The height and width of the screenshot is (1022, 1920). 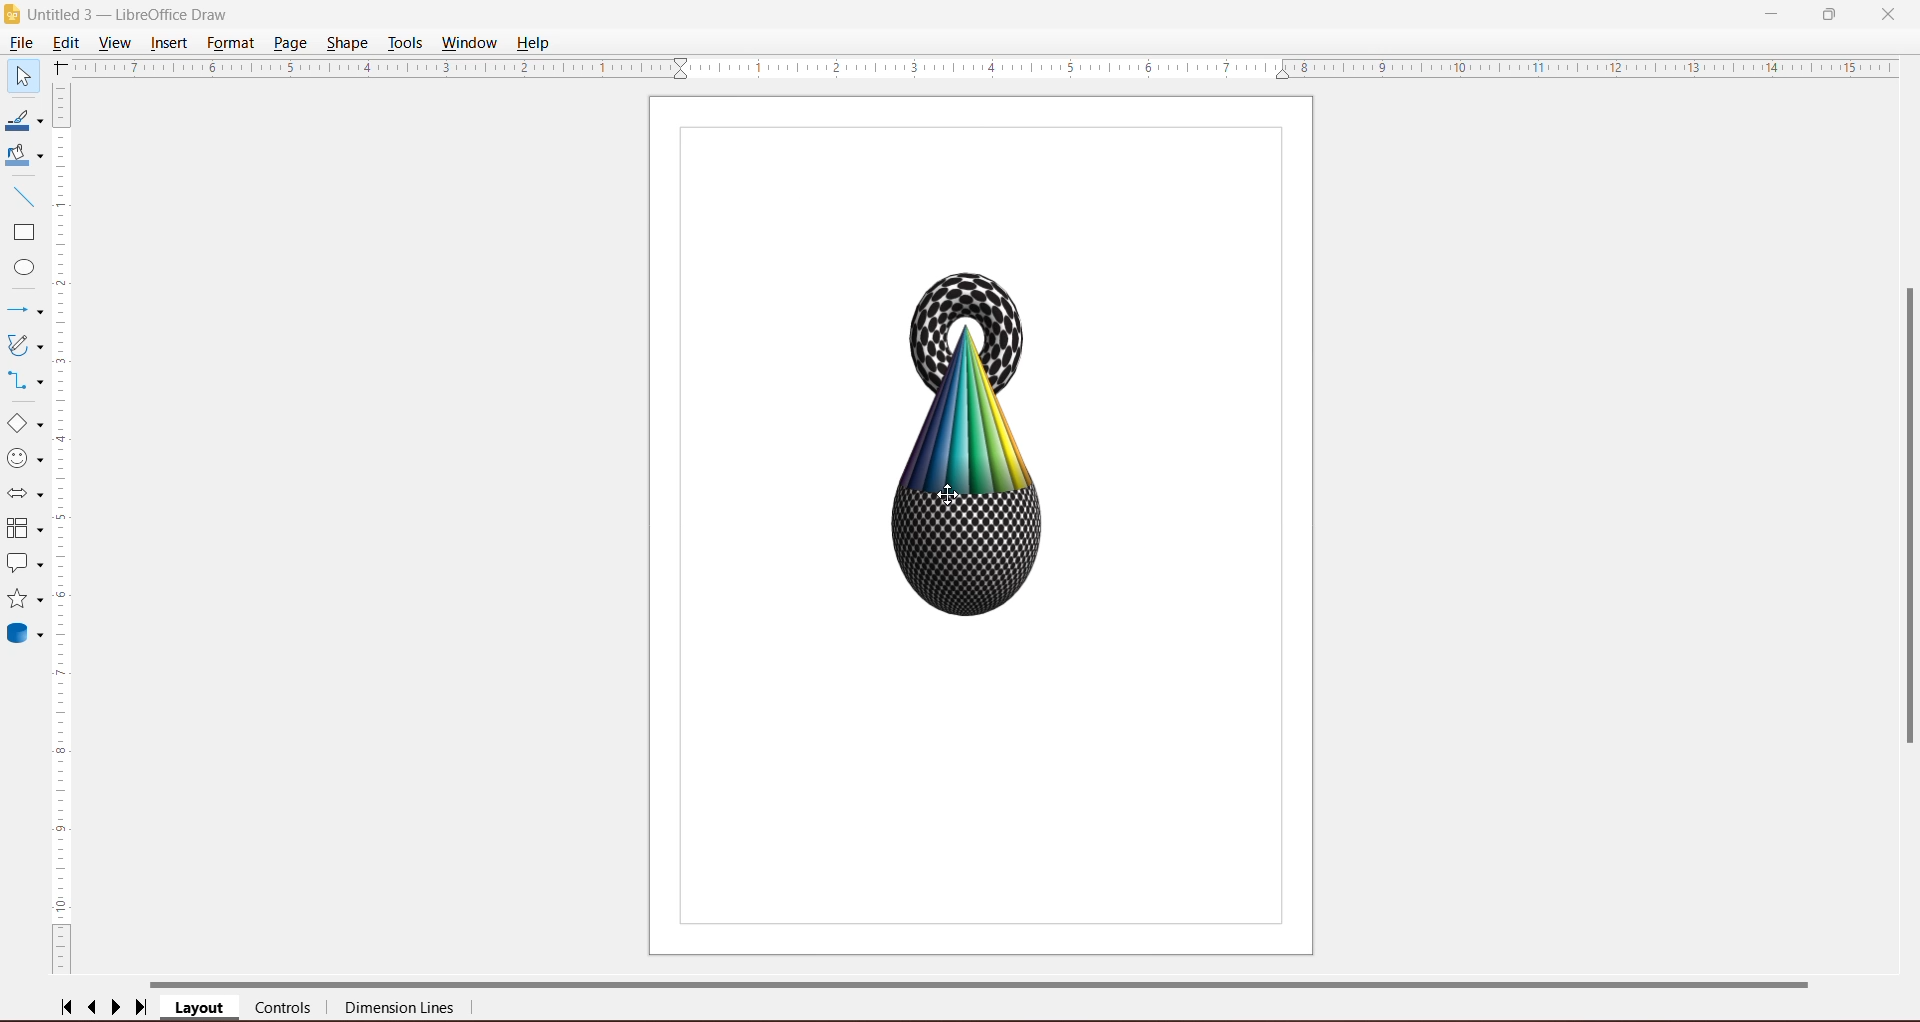 What do you see at coordinates (983, 69) in the screenshot?
I see `Horizontal Ruler` at bounding box center [983, 69].